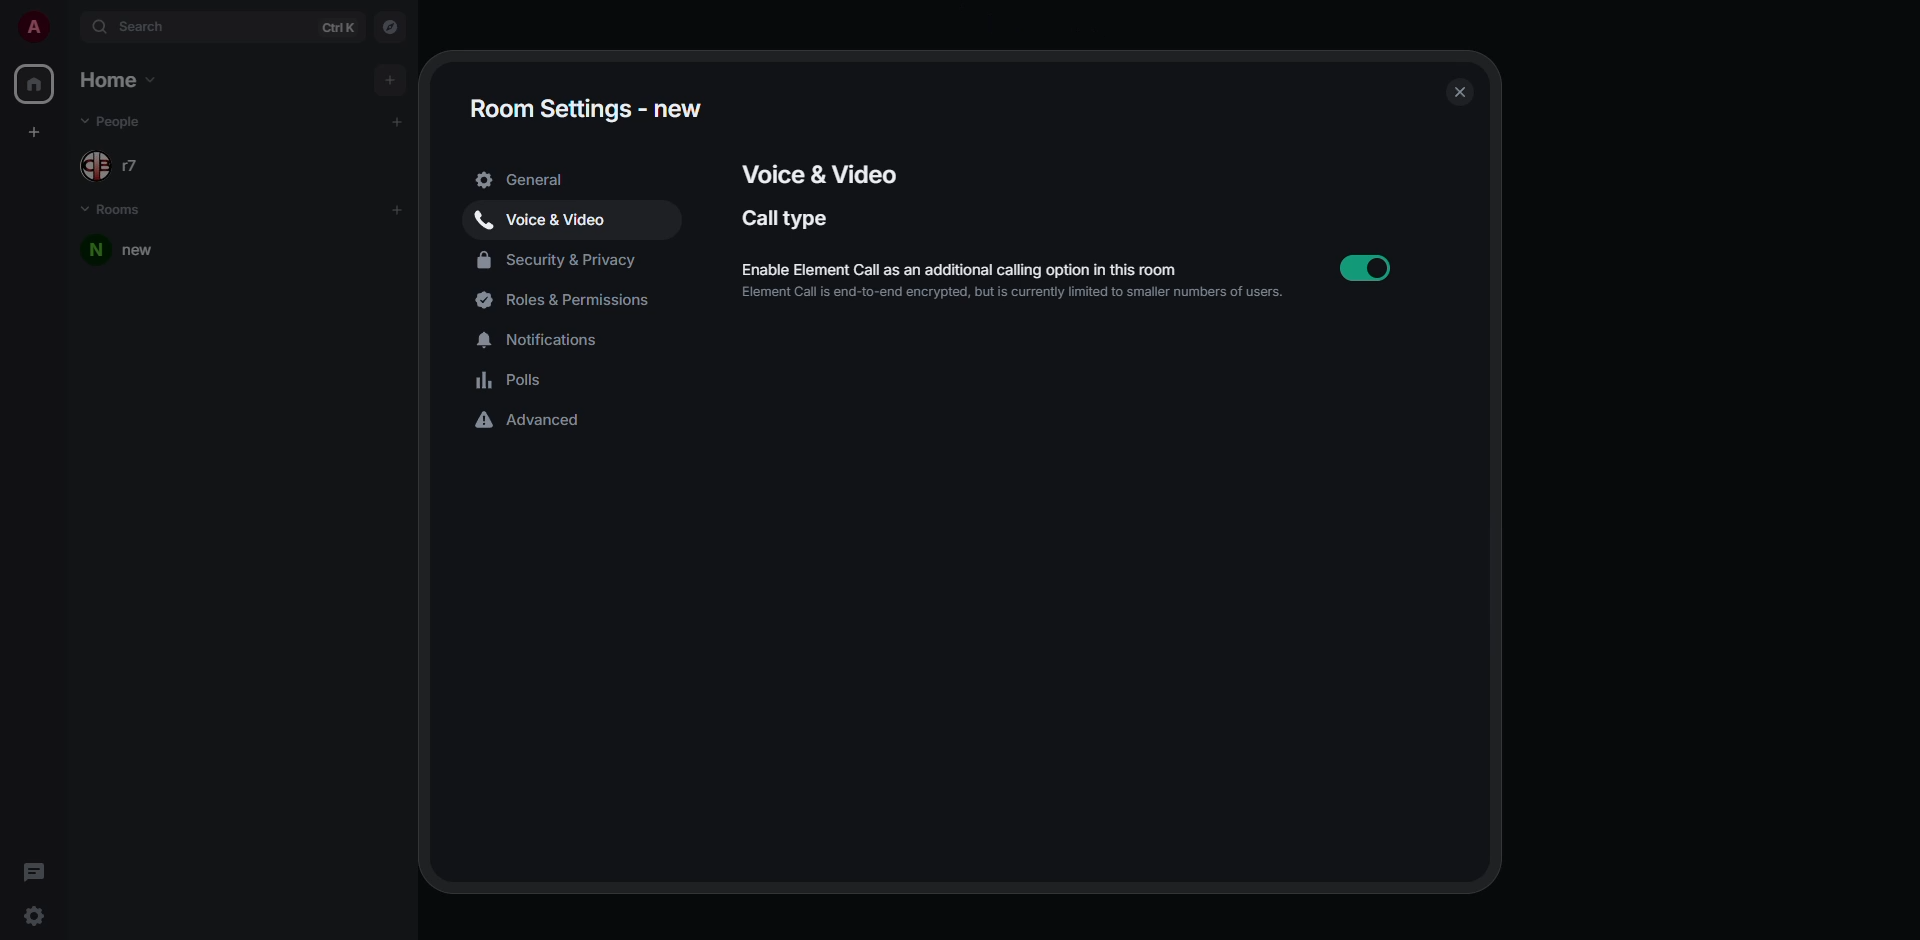 The image size is (1920, 940). Describe the element at coordinates (34, 870) in the screenshot. I see `threads` at that location.